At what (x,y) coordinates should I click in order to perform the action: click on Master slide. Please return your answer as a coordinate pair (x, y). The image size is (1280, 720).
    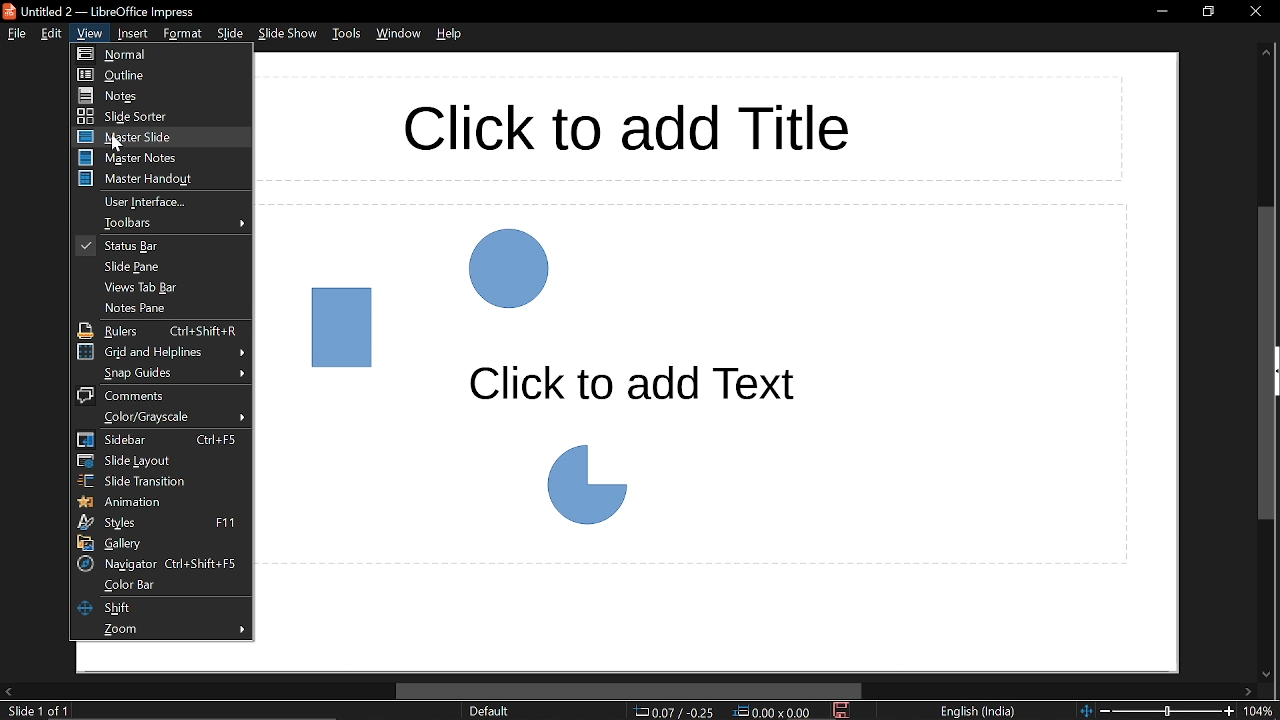
    Looking at the image, I should click on (159, 137).